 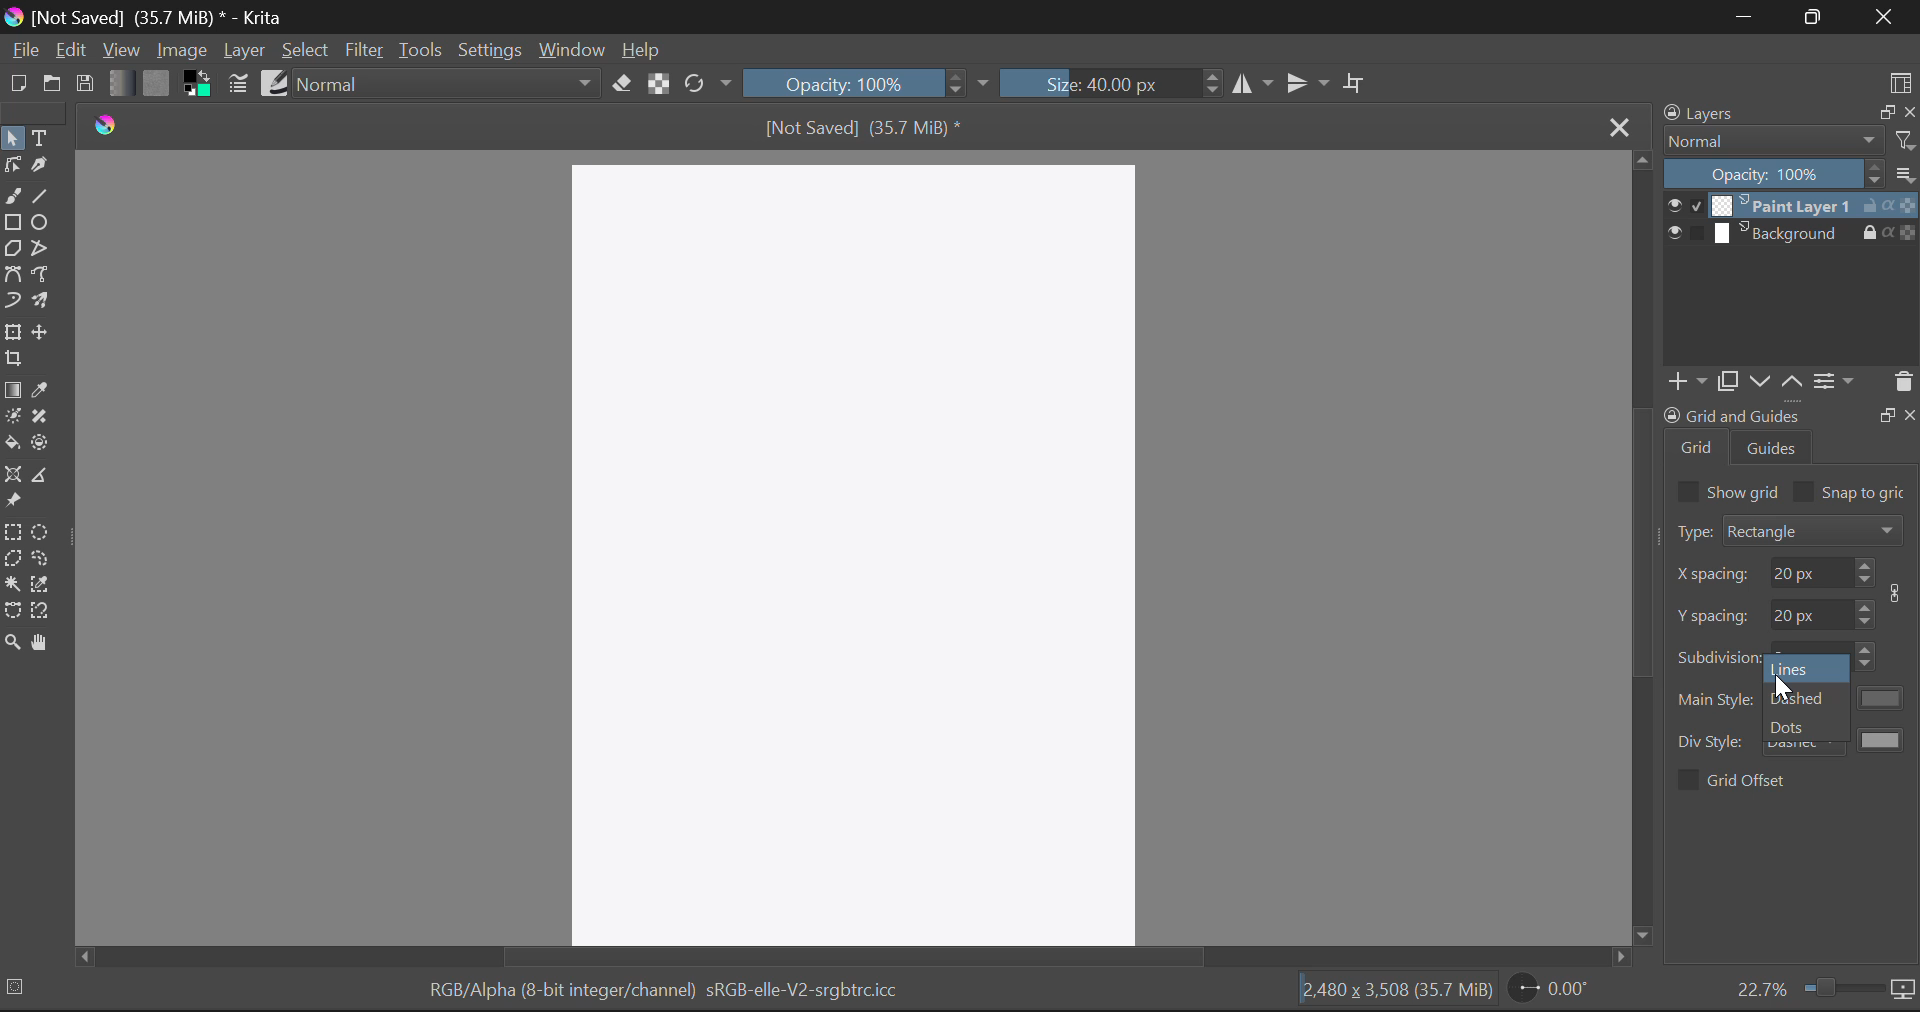 I want to click on Bezier Curve Selection, so click(x=13, y=611).